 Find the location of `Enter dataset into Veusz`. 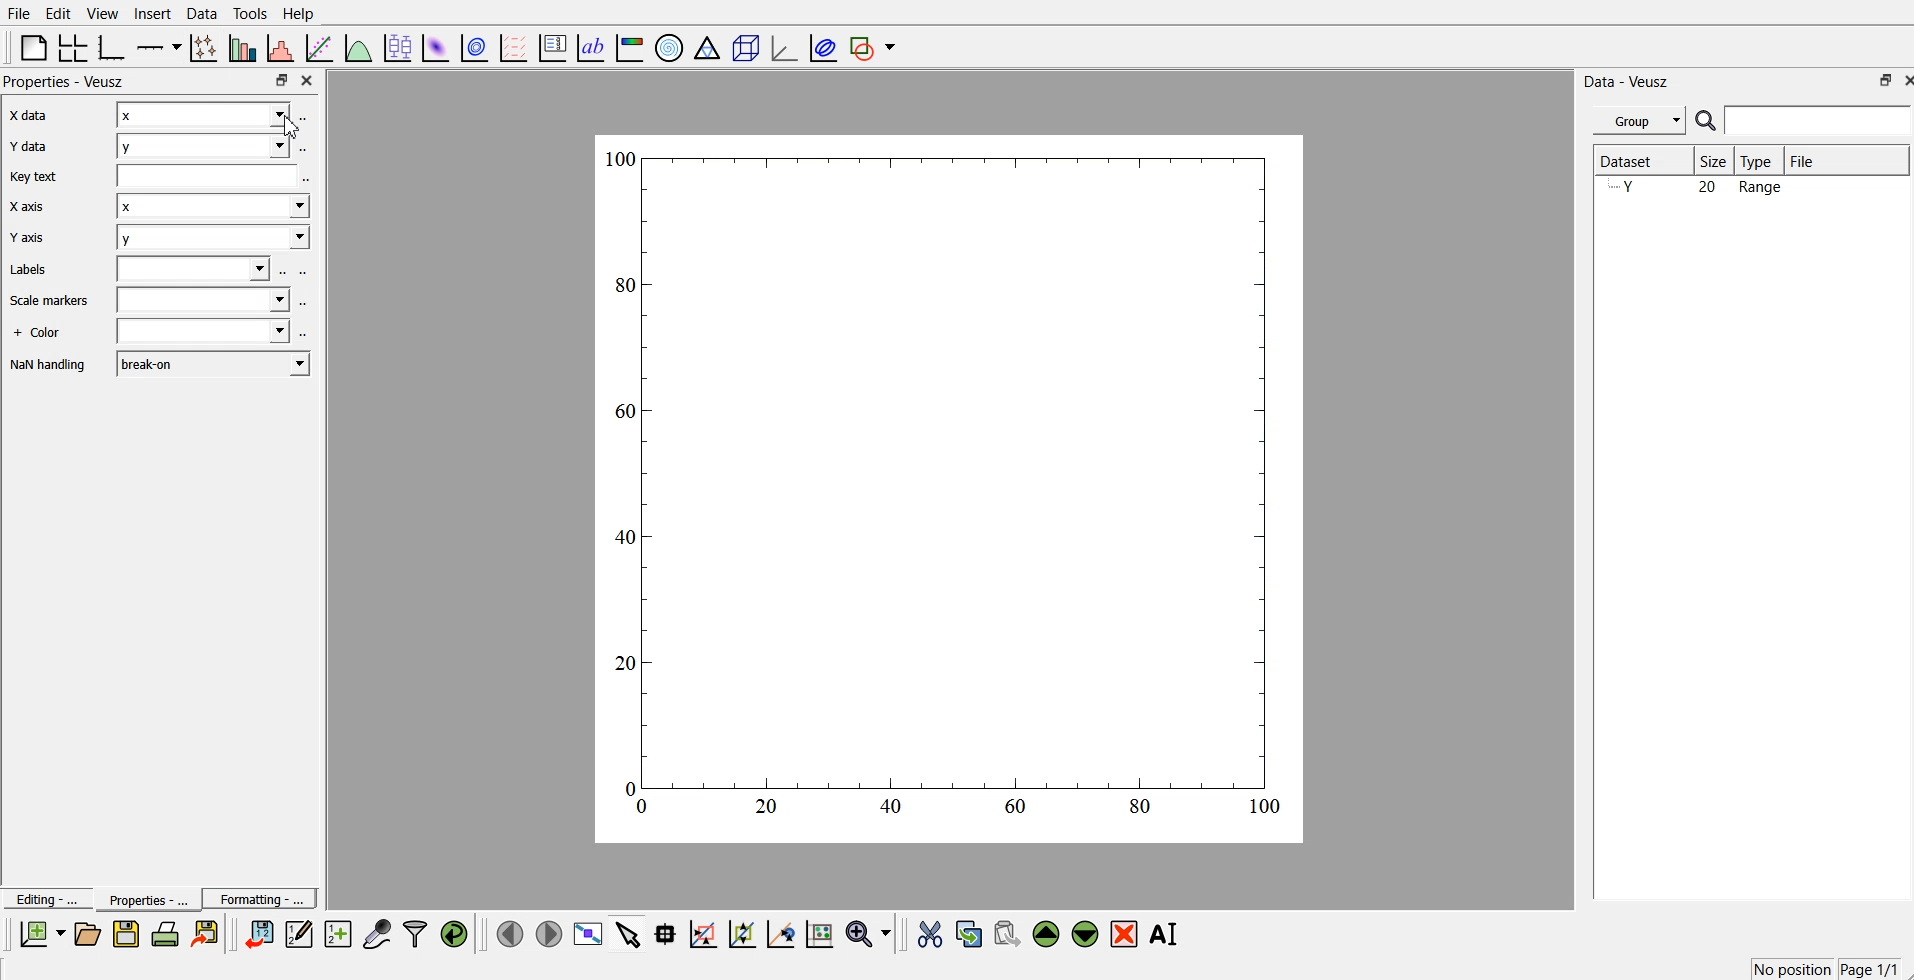

Enter dataset into Veusz is located at coordinates (257, 934).